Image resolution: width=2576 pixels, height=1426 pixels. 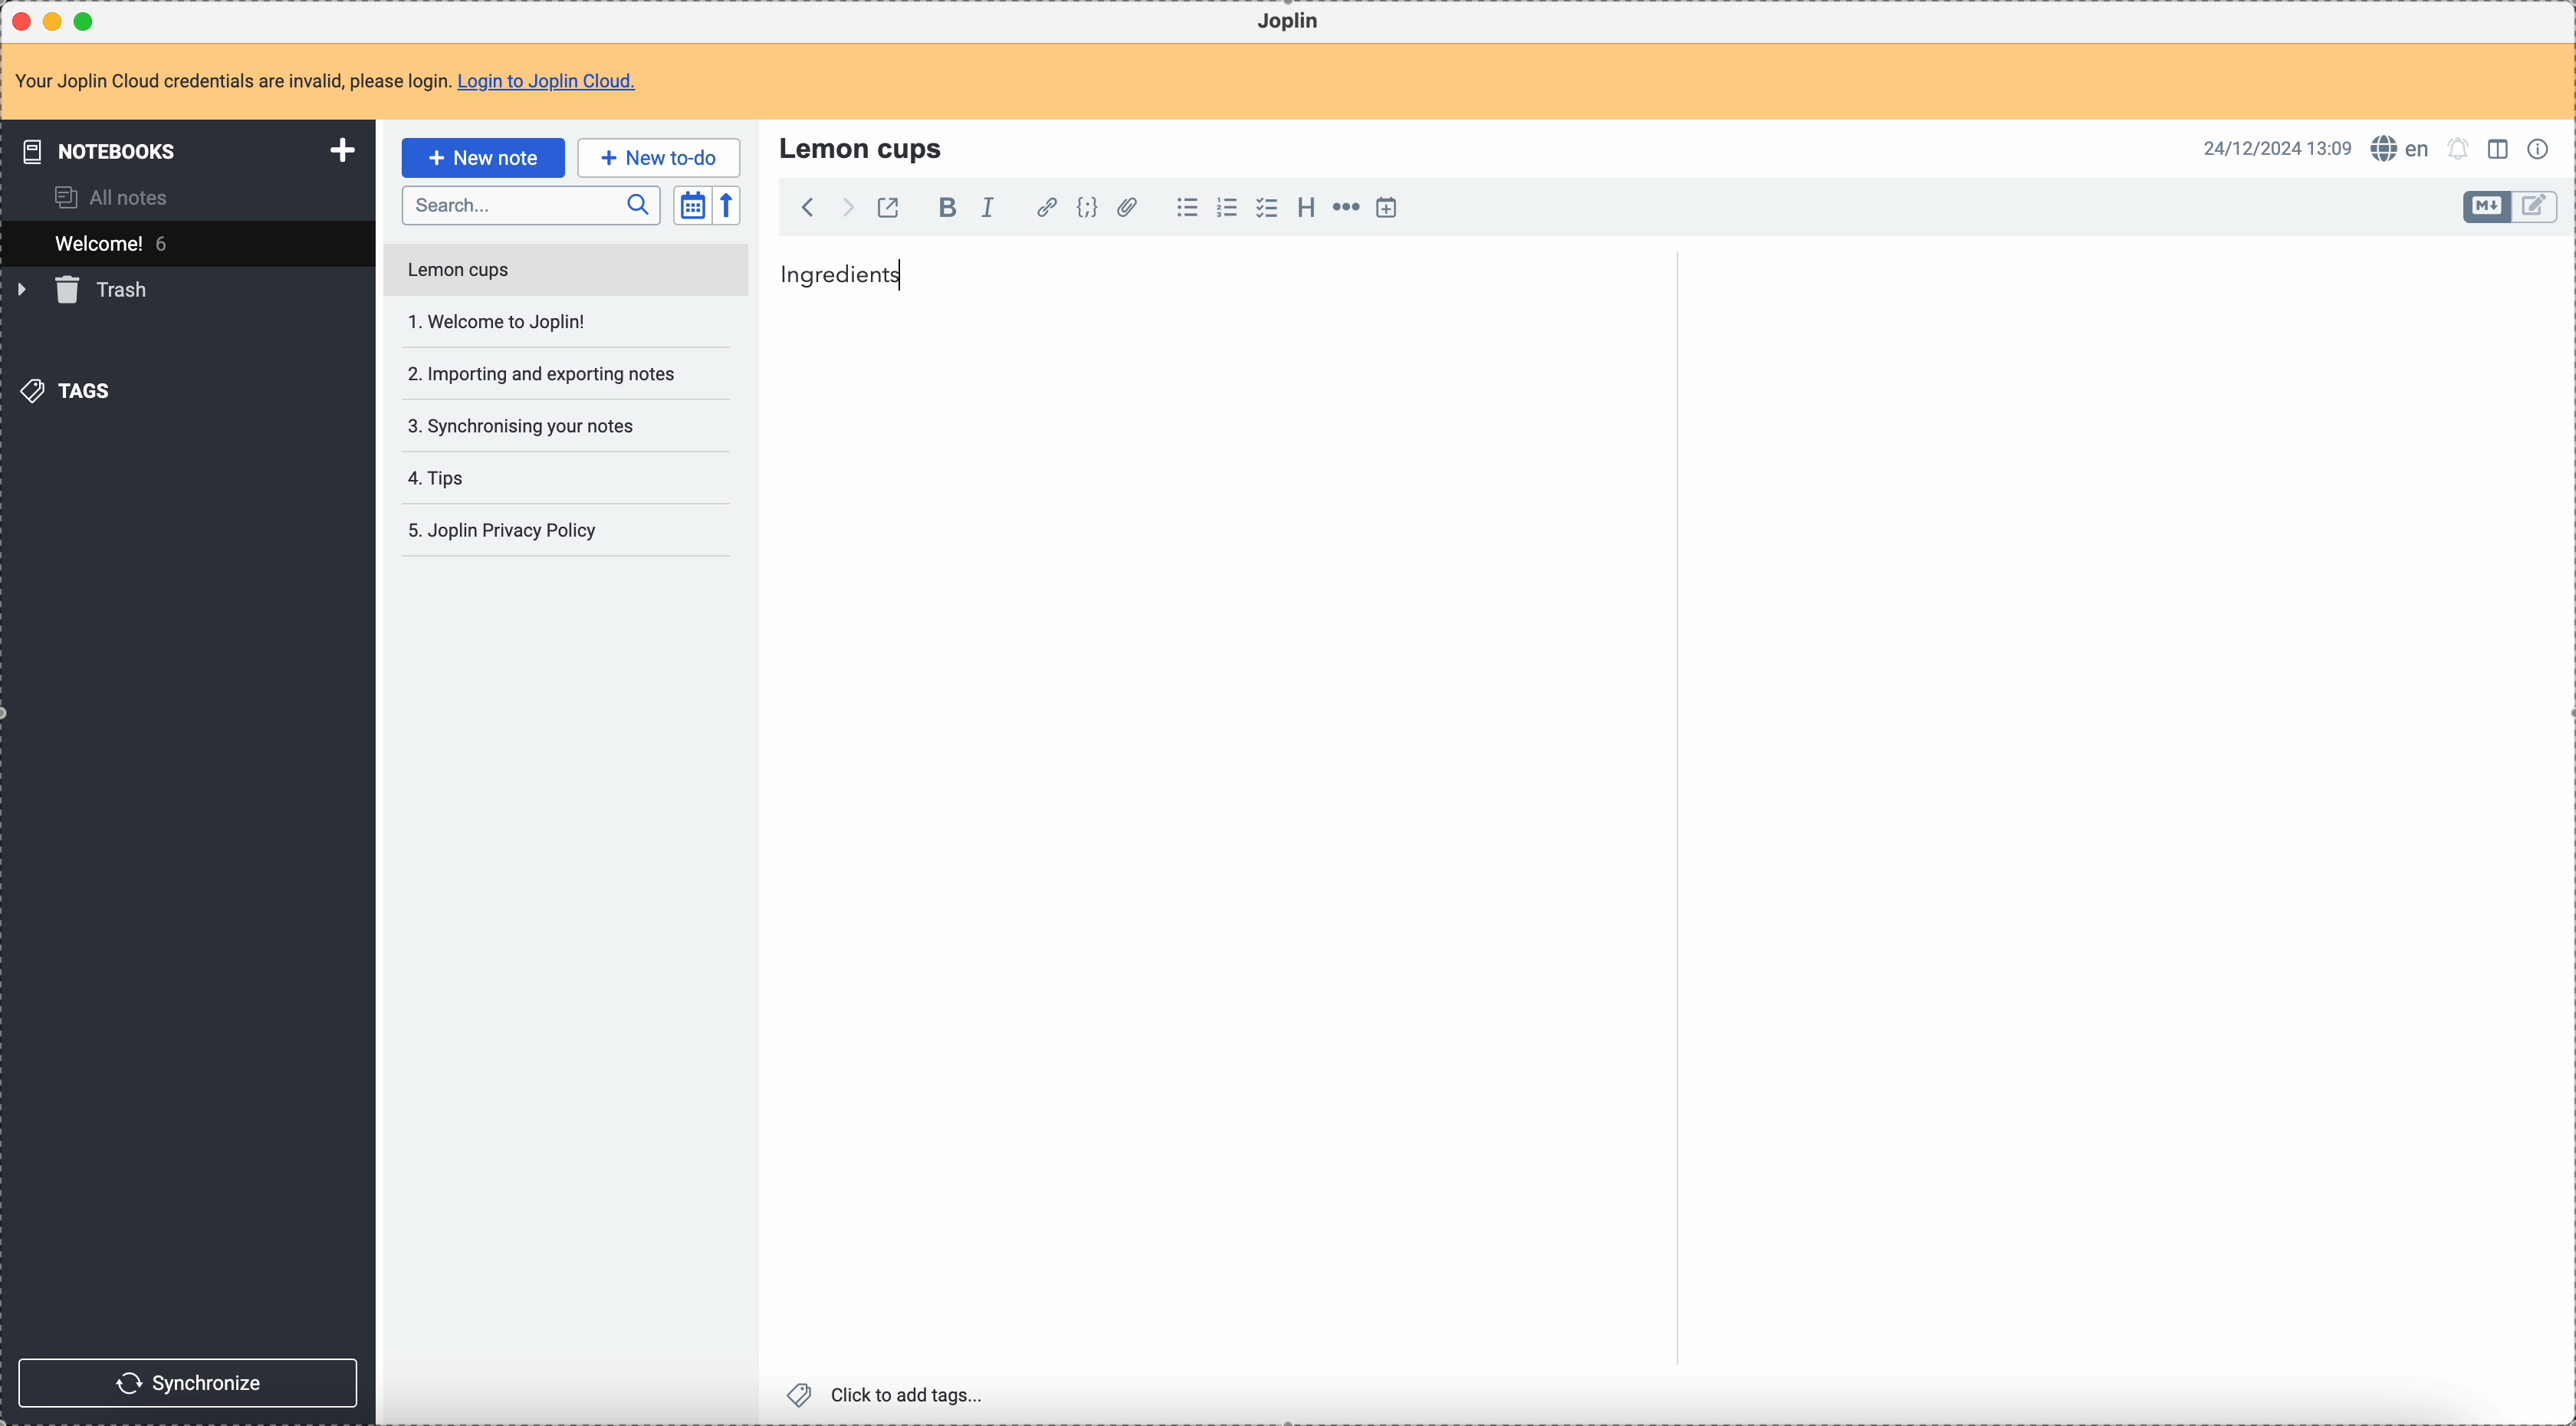 What do you see at coordinates (520, 424) in the screenshot?
I see `synchronising your notes` at bounding box center [520, 424].